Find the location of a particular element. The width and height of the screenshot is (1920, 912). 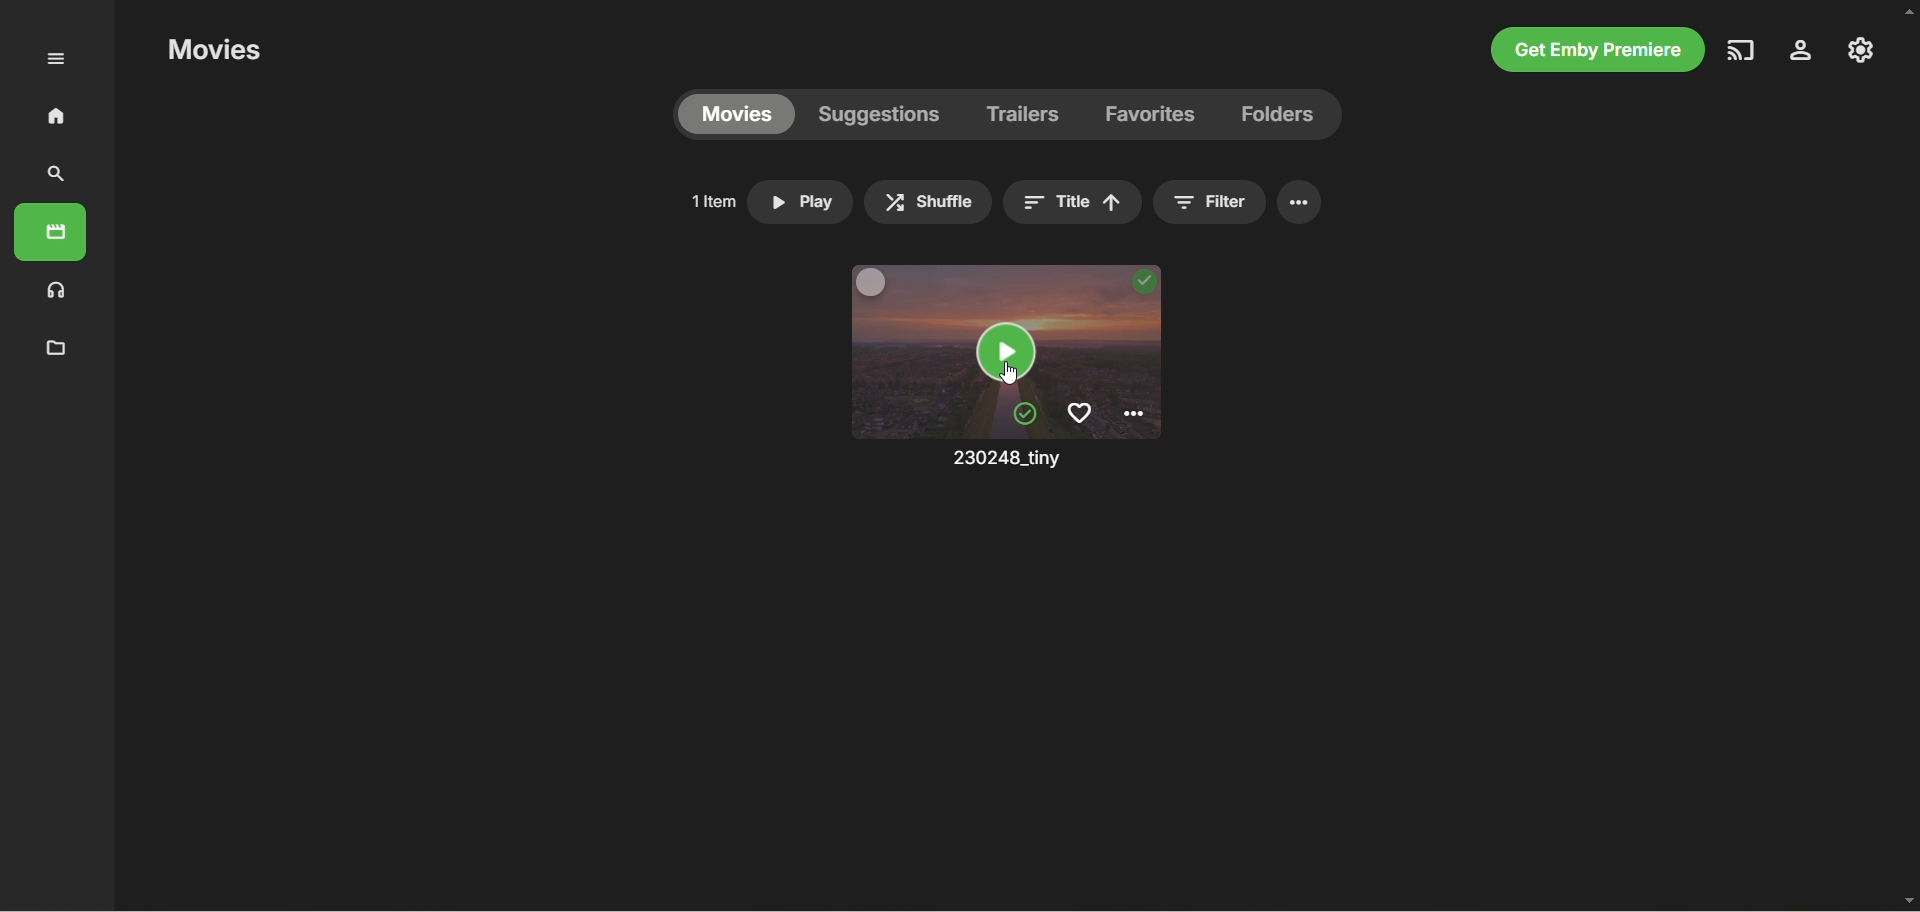

1 item is located at coordinates (710, 203).